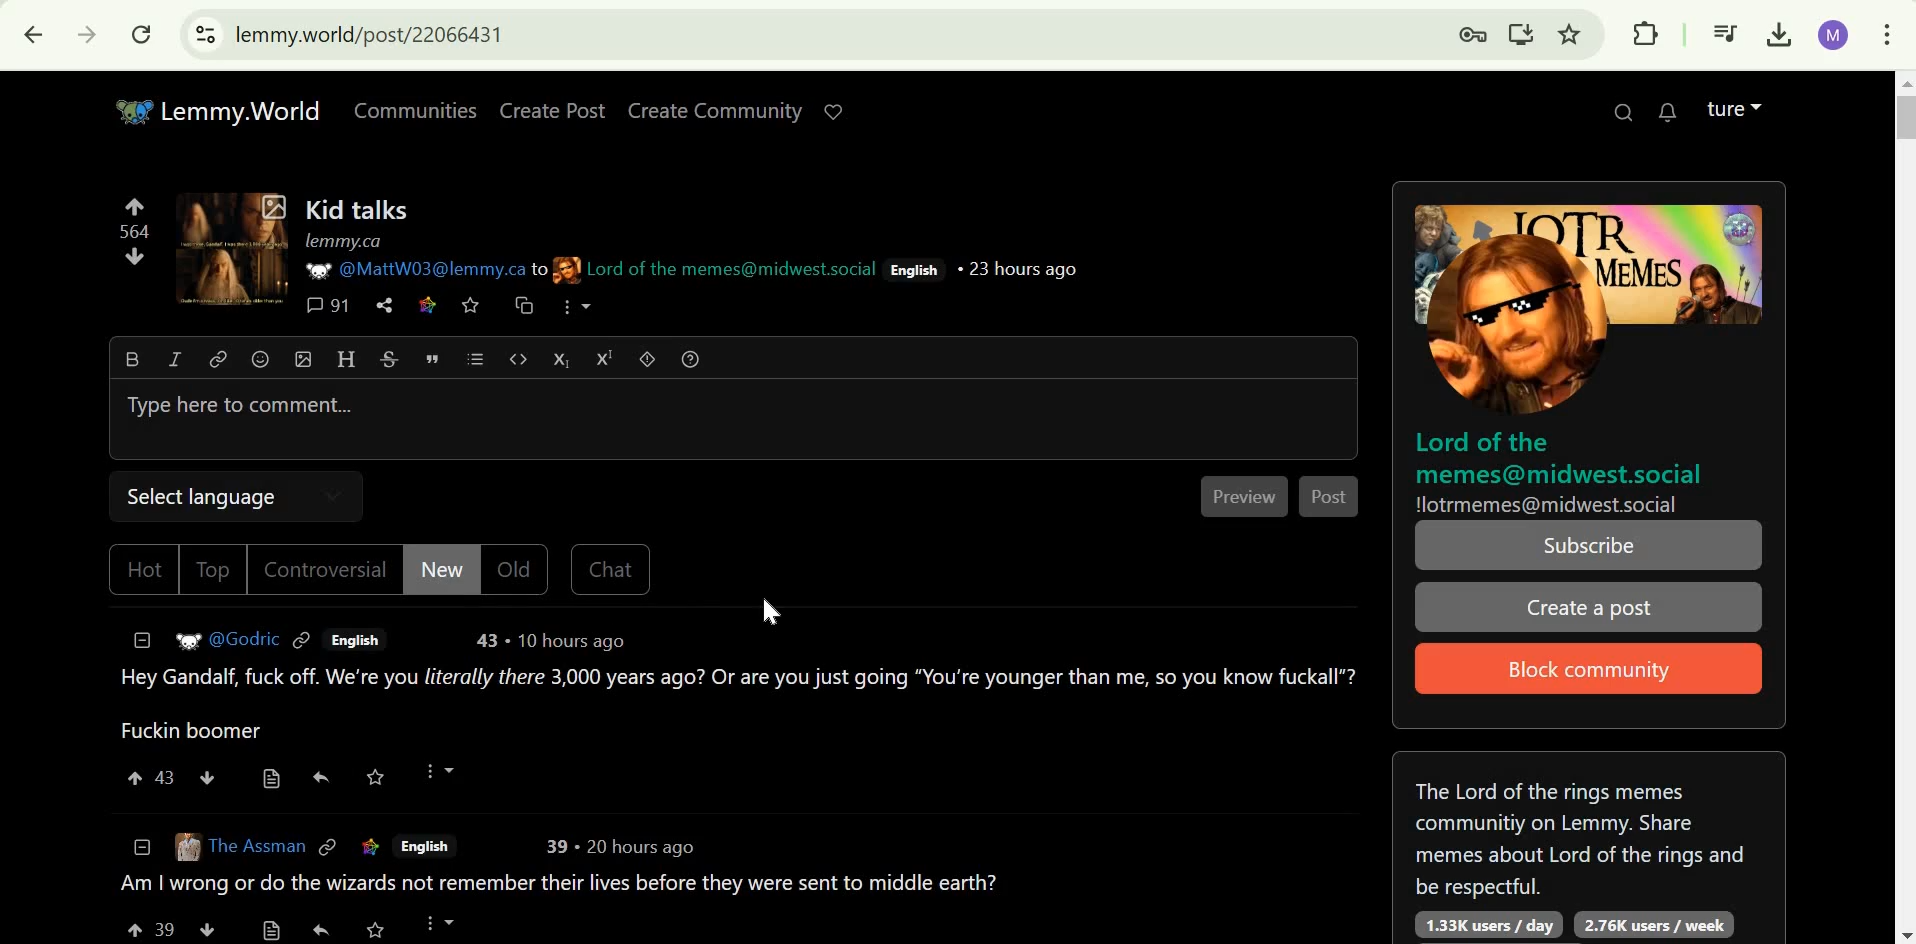 This screenshot has height=944, width=1916. I want to click on 0 unread messages, so click(1668, 112).